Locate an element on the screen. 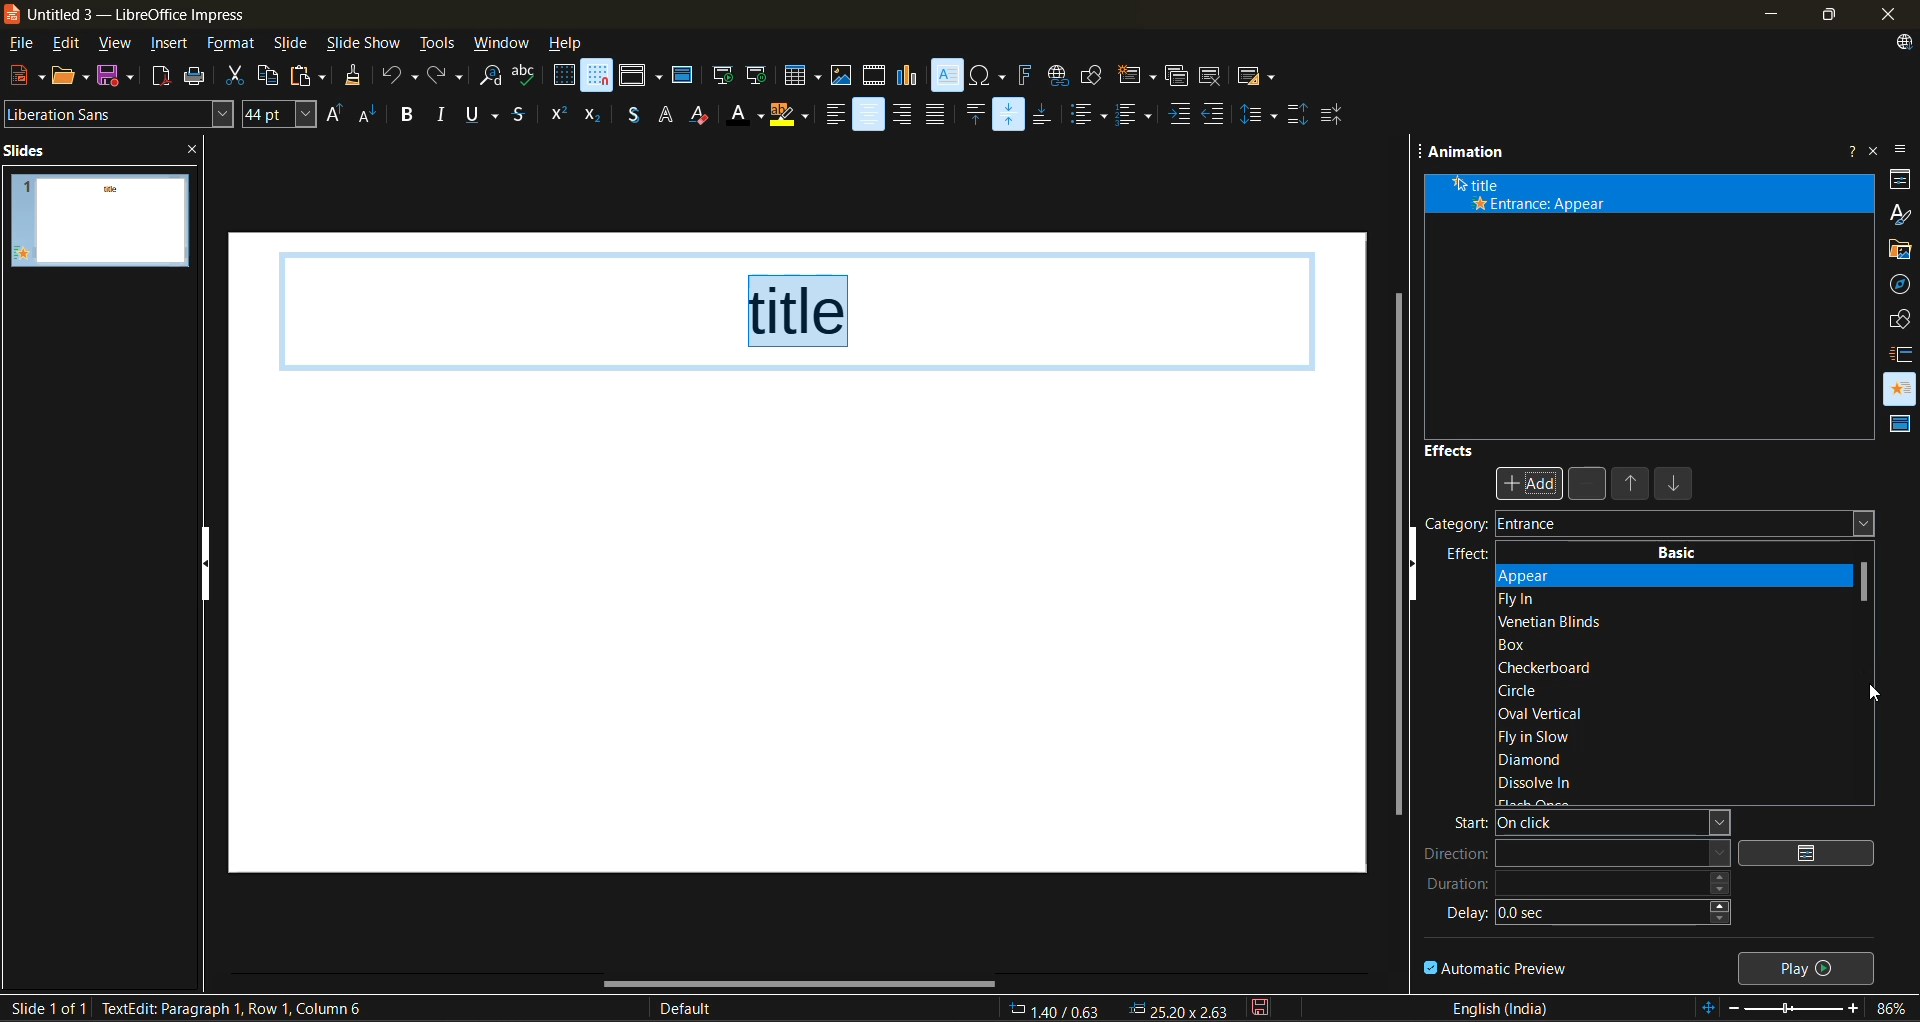 The image size is (1920, 1022). close sidebar deck is located at coordinates (1875, 149).